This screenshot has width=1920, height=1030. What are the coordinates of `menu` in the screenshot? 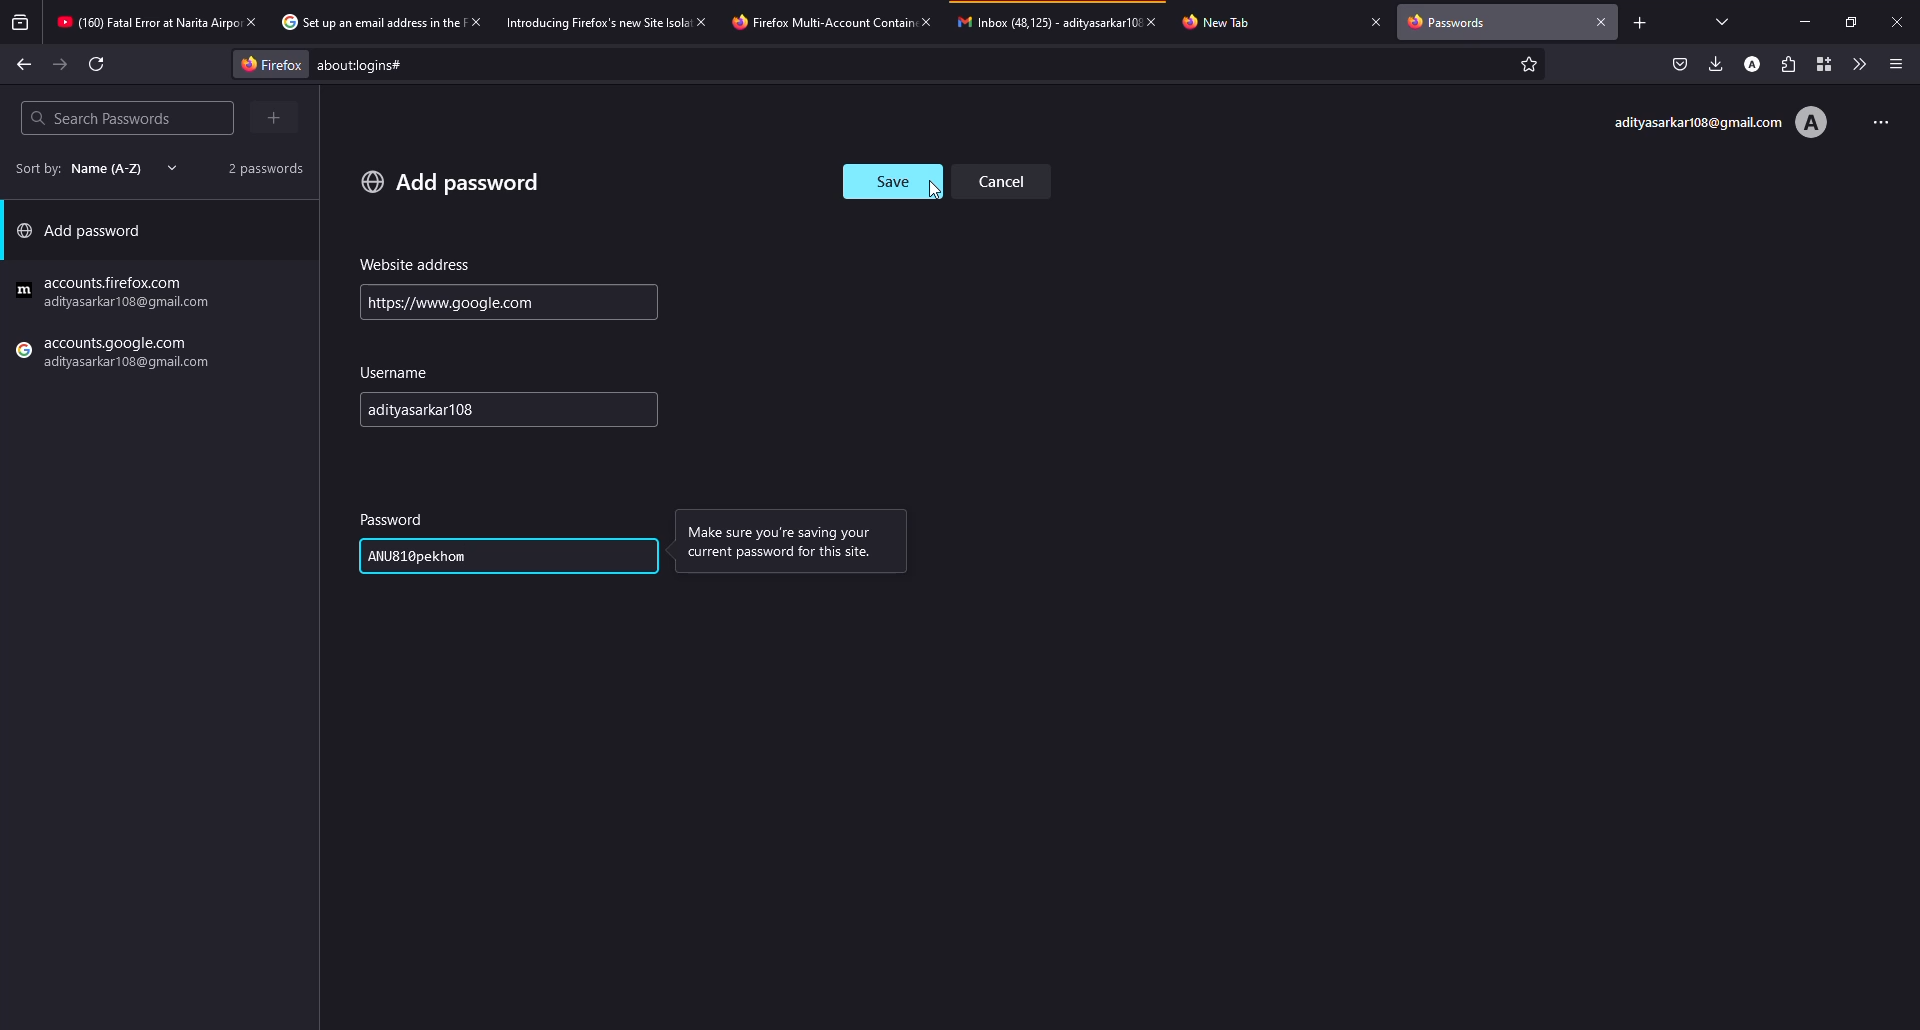 It's located at (1896, 64).